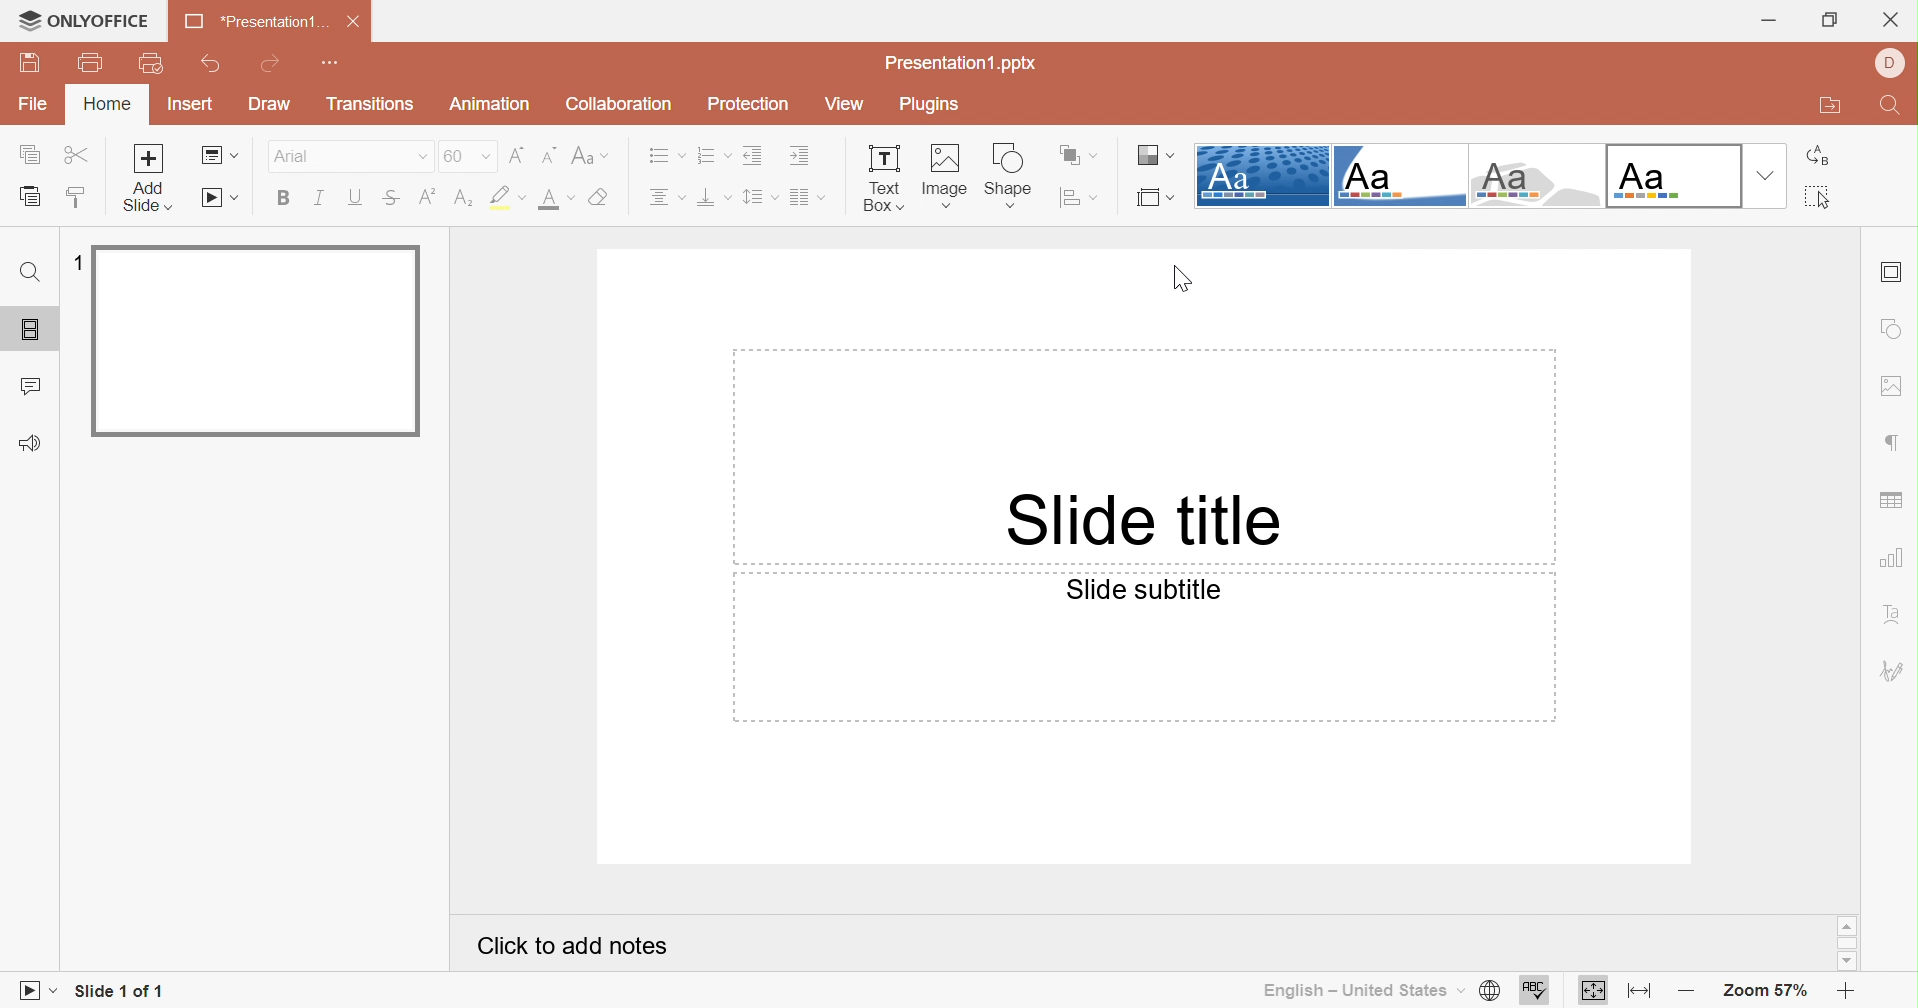  I want to click on Corner, so click(1397, 175).